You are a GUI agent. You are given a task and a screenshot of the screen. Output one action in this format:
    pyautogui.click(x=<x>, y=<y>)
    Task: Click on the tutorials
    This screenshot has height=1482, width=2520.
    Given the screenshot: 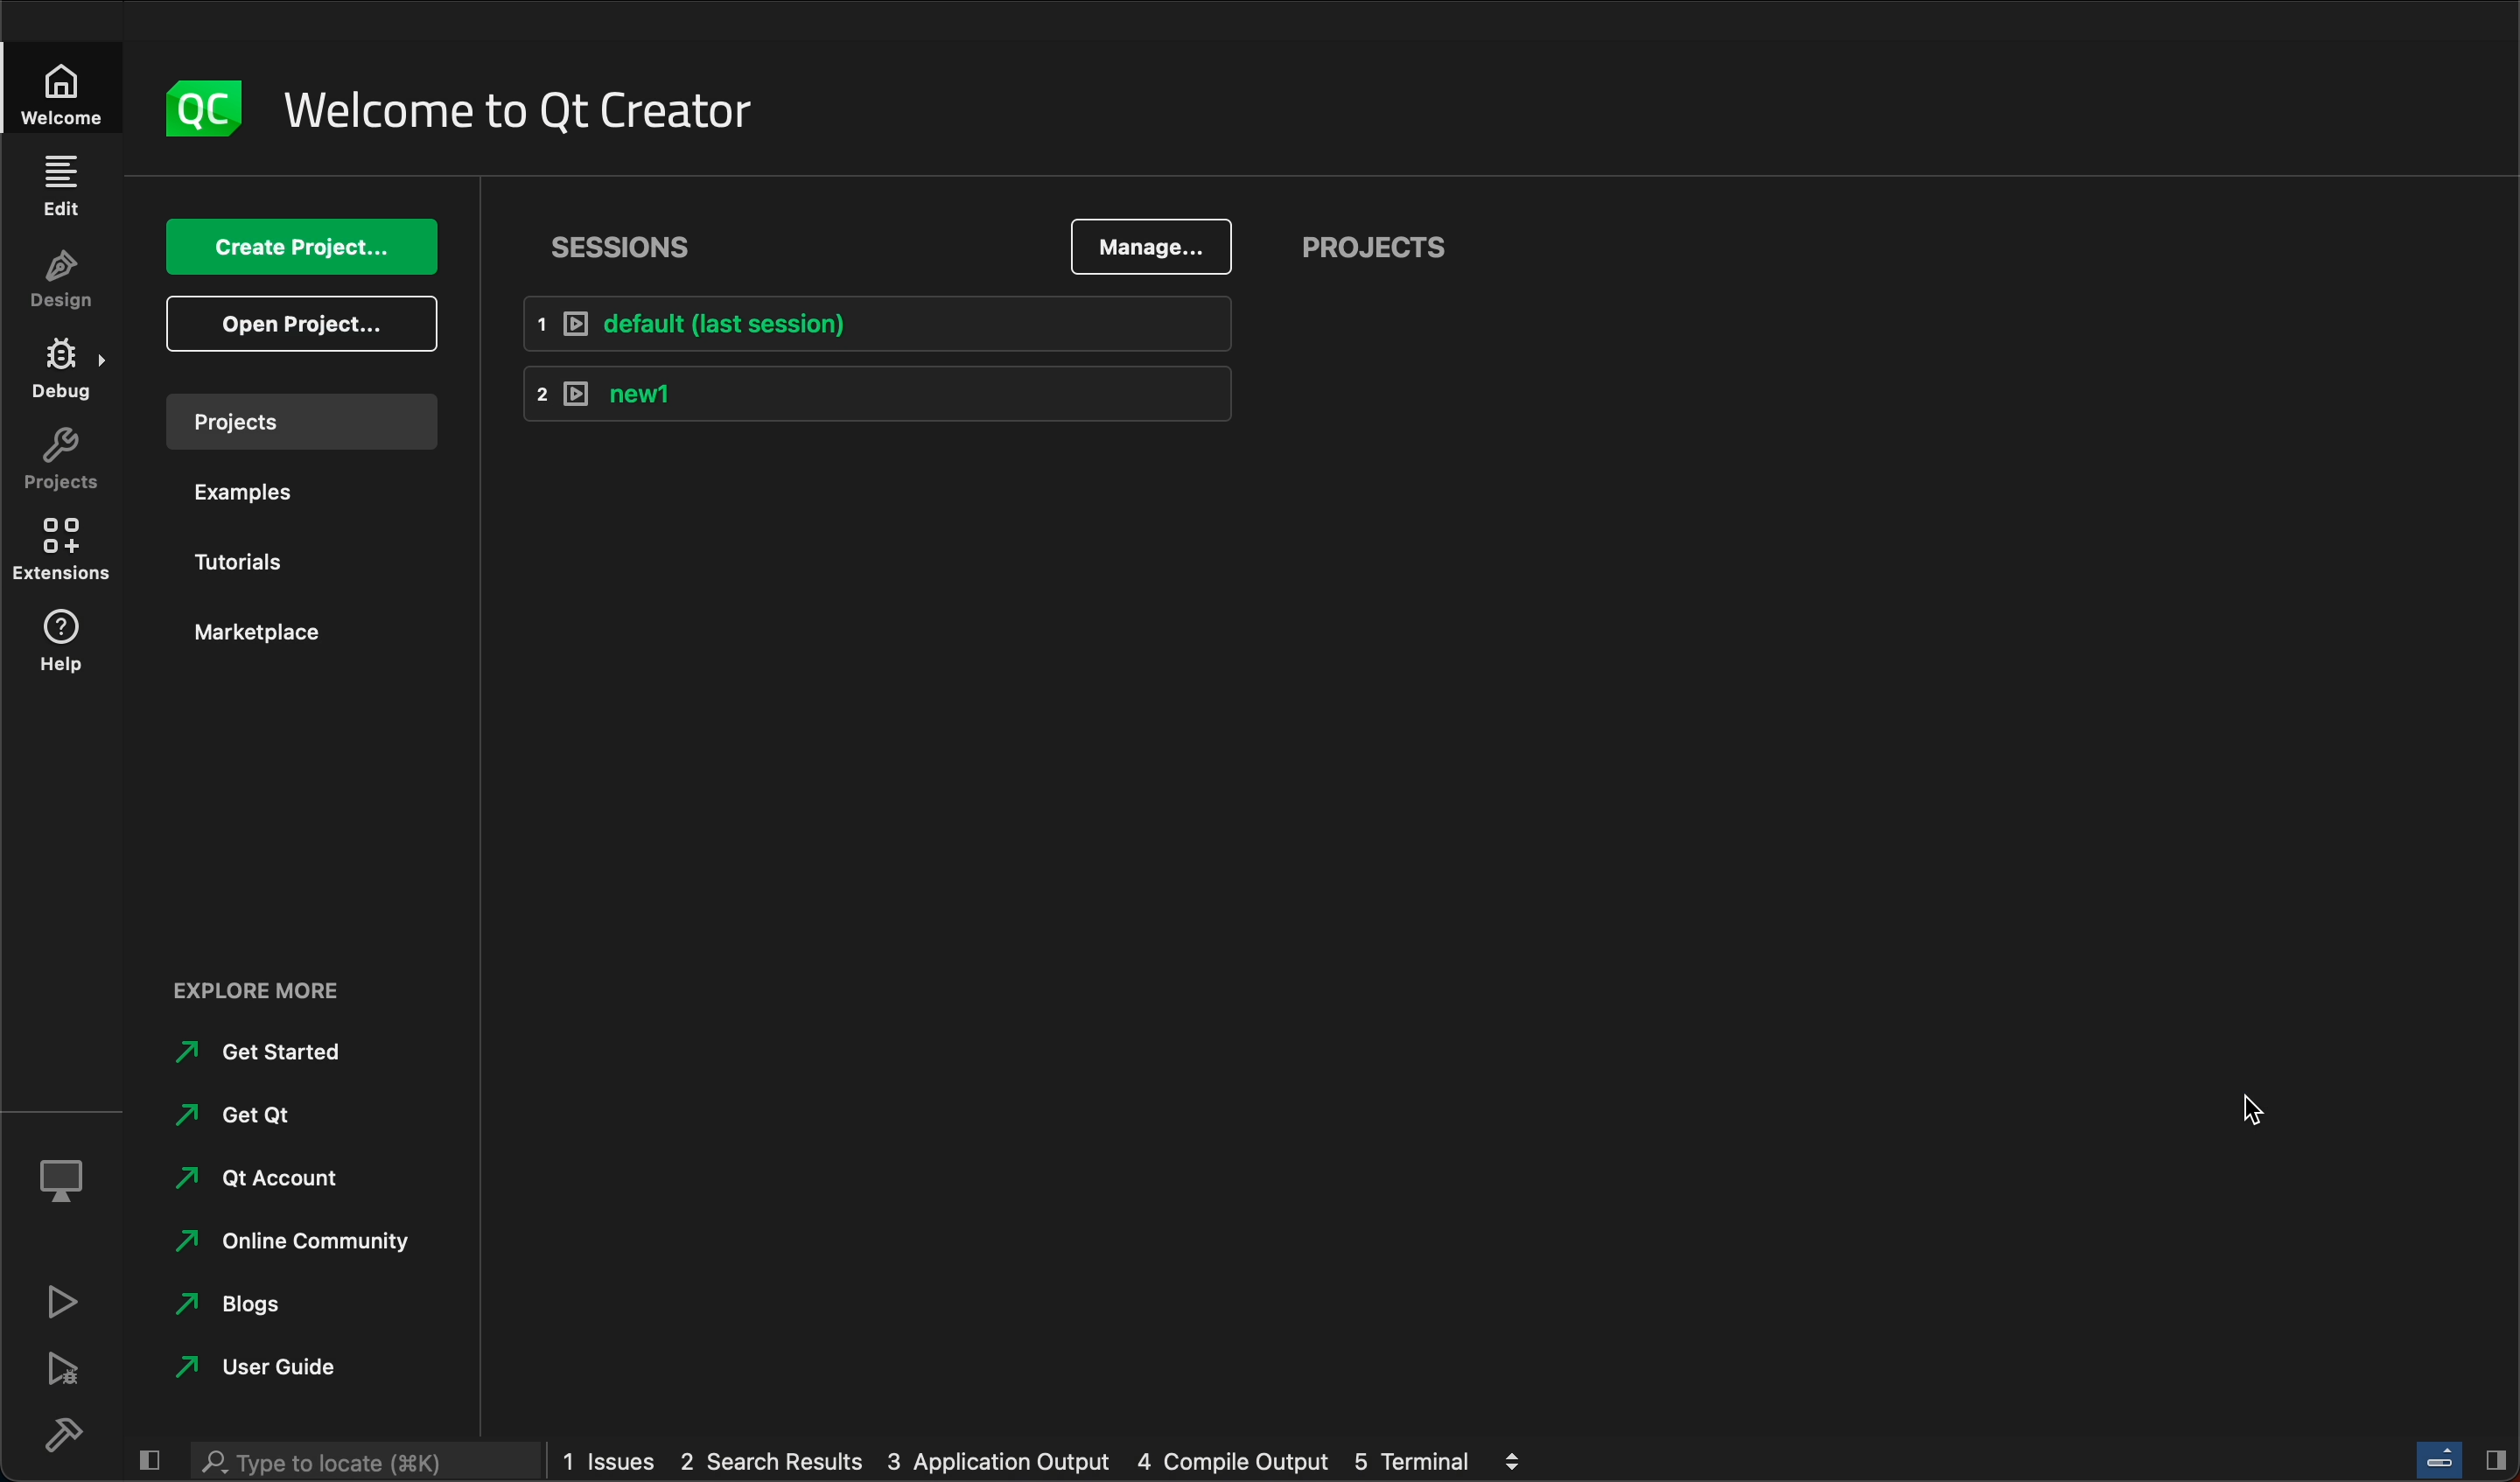 What is the action you would take?
    pyautogui.click(x=268, y=559)
    